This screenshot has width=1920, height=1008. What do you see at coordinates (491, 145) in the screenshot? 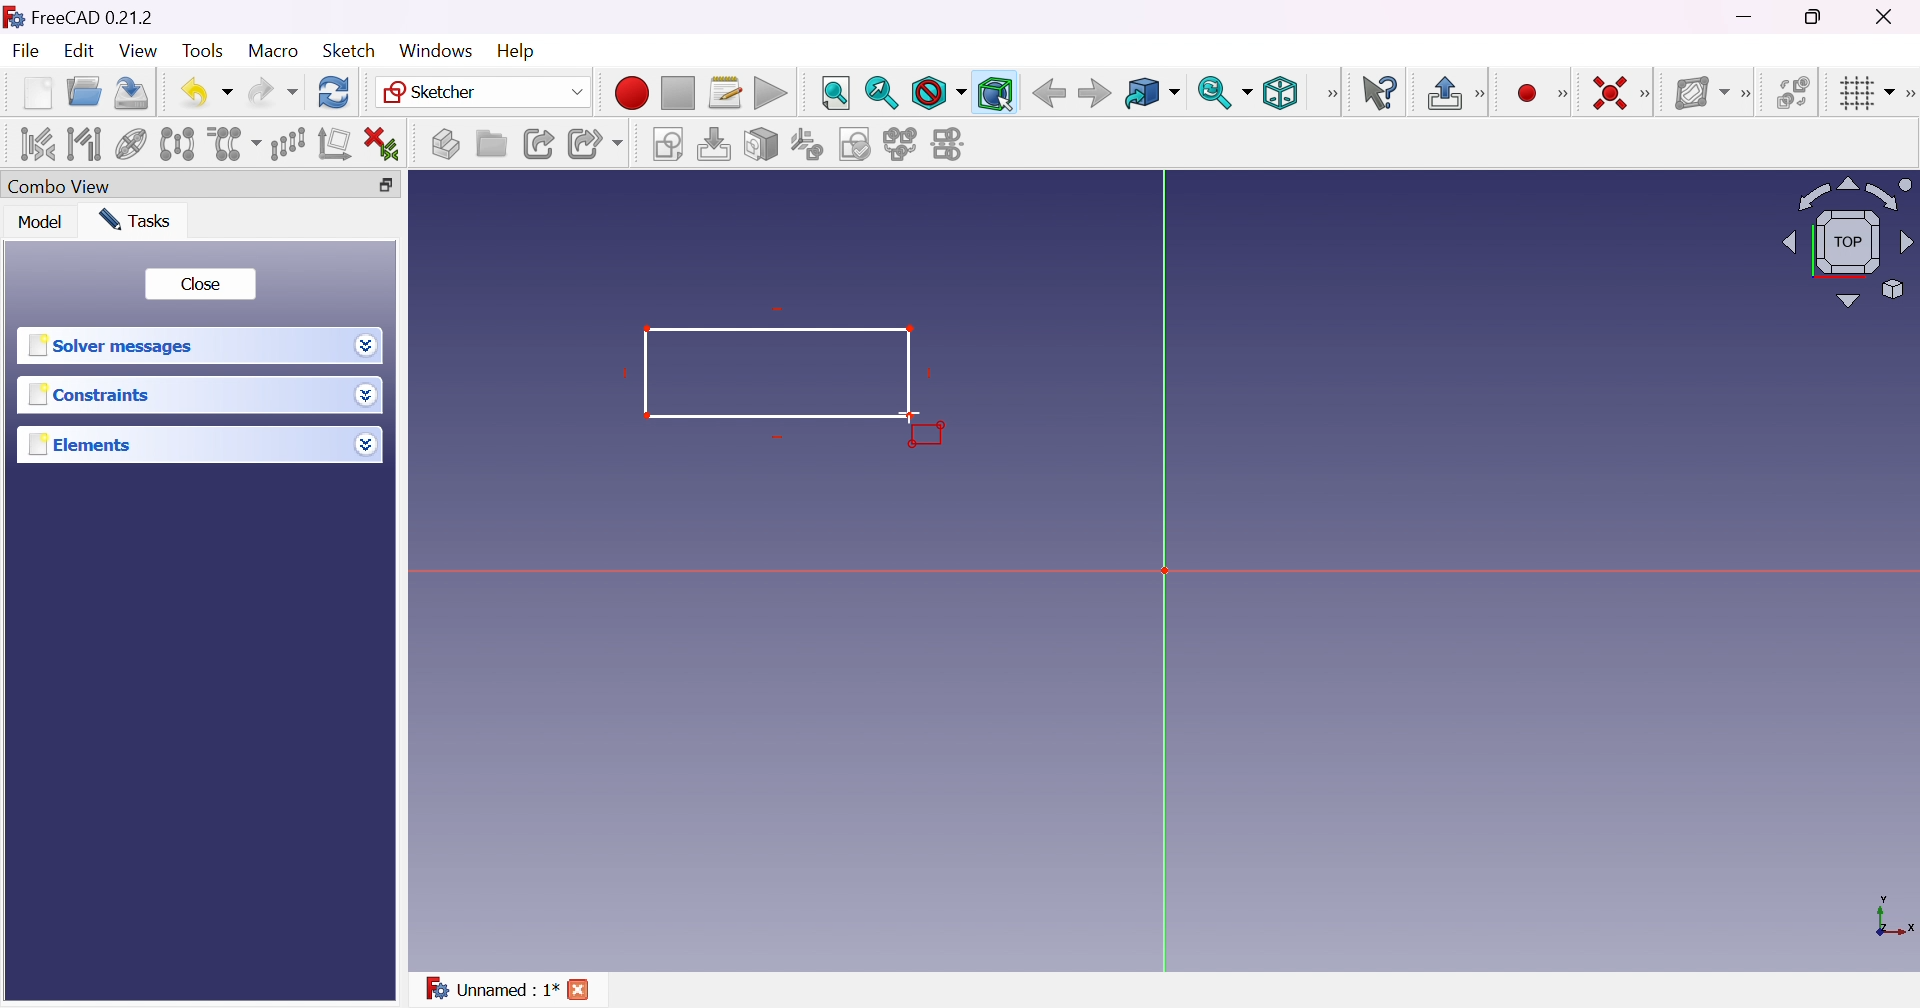
I see `Create group` at bounding box center [491, 145].